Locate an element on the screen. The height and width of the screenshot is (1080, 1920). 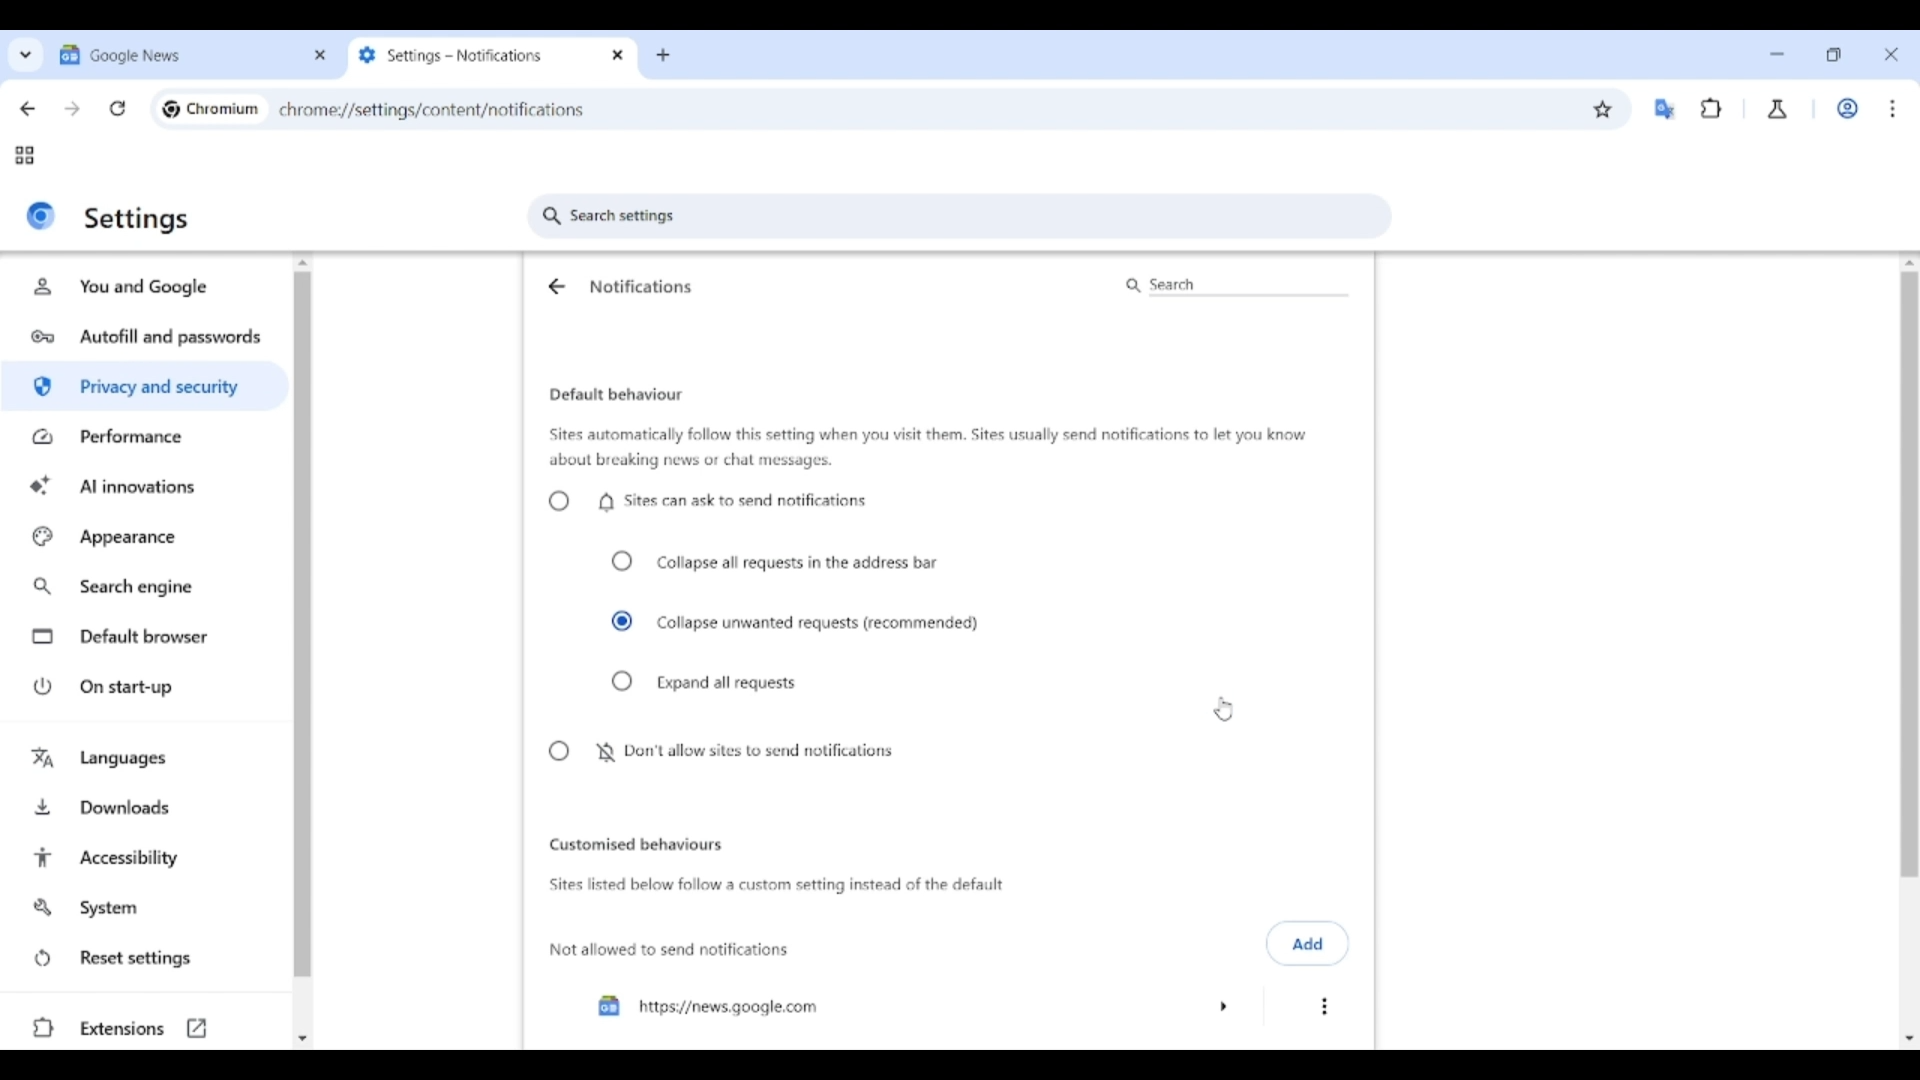
Privacy and security highlighted is located at coordinates (142, 390).